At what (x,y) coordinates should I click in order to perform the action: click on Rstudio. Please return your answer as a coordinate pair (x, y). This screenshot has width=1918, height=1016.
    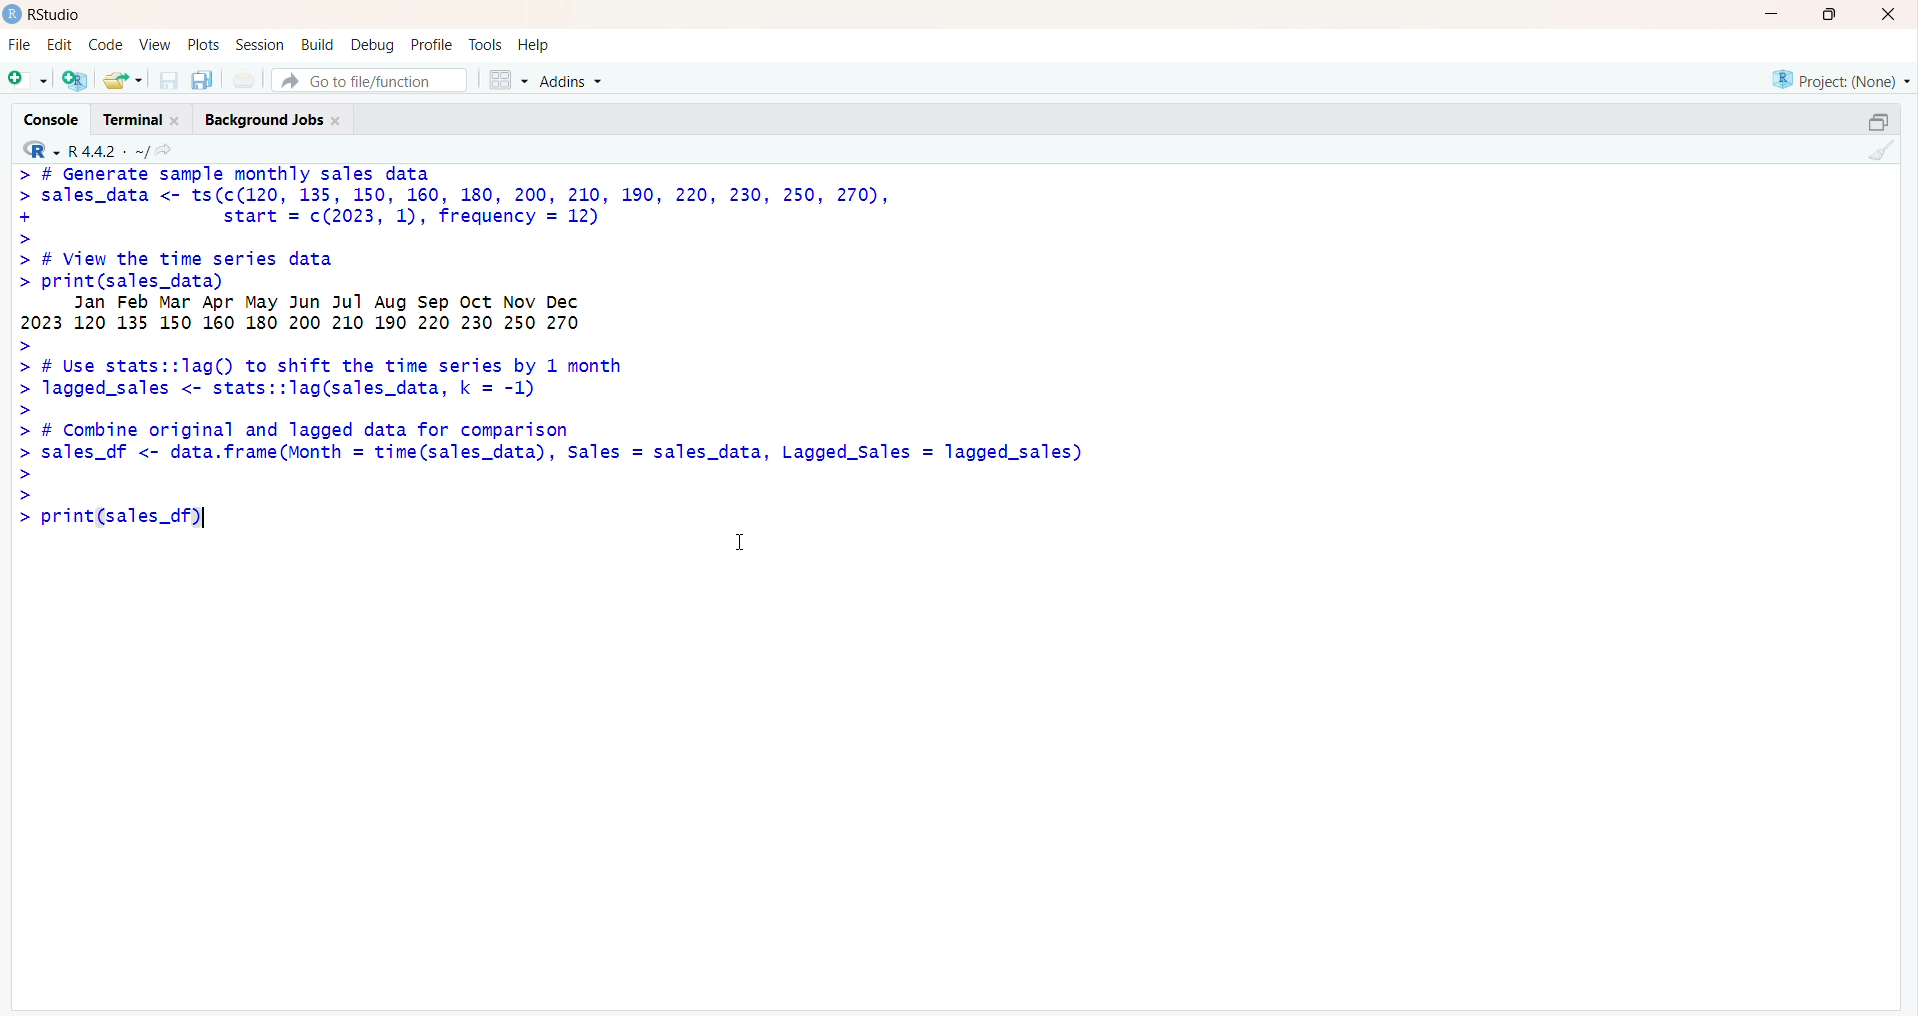
    Looking at the image, I should click on (44, 15).